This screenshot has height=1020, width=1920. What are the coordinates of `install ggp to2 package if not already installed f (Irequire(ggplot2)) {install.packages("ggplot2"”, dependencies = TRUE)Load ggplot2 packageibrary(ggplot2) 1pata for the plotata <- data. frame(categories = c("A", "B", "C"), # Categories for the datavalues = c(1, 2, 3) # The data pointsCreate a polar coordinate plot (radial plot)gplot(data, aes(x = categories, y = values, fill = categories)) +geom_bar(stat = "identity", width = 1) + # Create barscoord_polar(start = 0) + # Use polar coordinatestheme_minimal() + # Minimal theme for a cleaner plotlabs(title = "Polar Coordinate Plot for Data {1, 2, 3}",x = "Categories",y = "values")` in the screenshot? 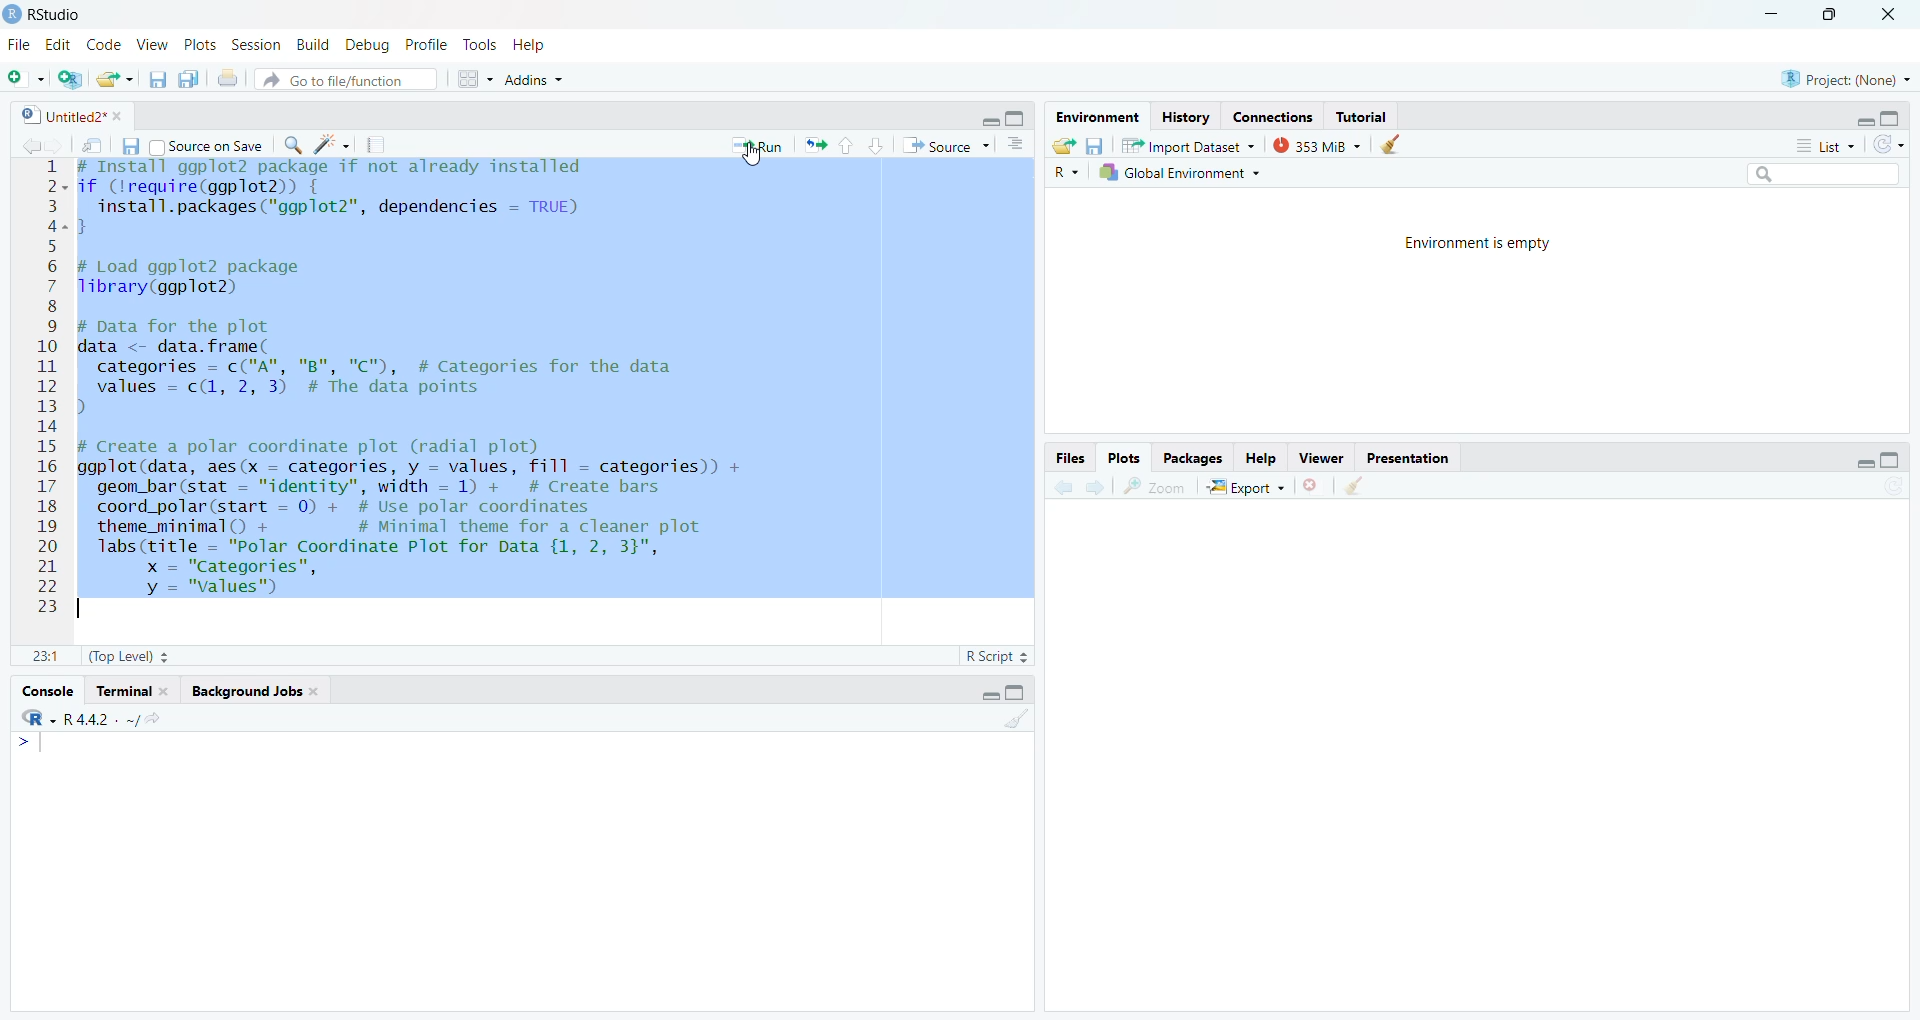 It's located at (548, 377).